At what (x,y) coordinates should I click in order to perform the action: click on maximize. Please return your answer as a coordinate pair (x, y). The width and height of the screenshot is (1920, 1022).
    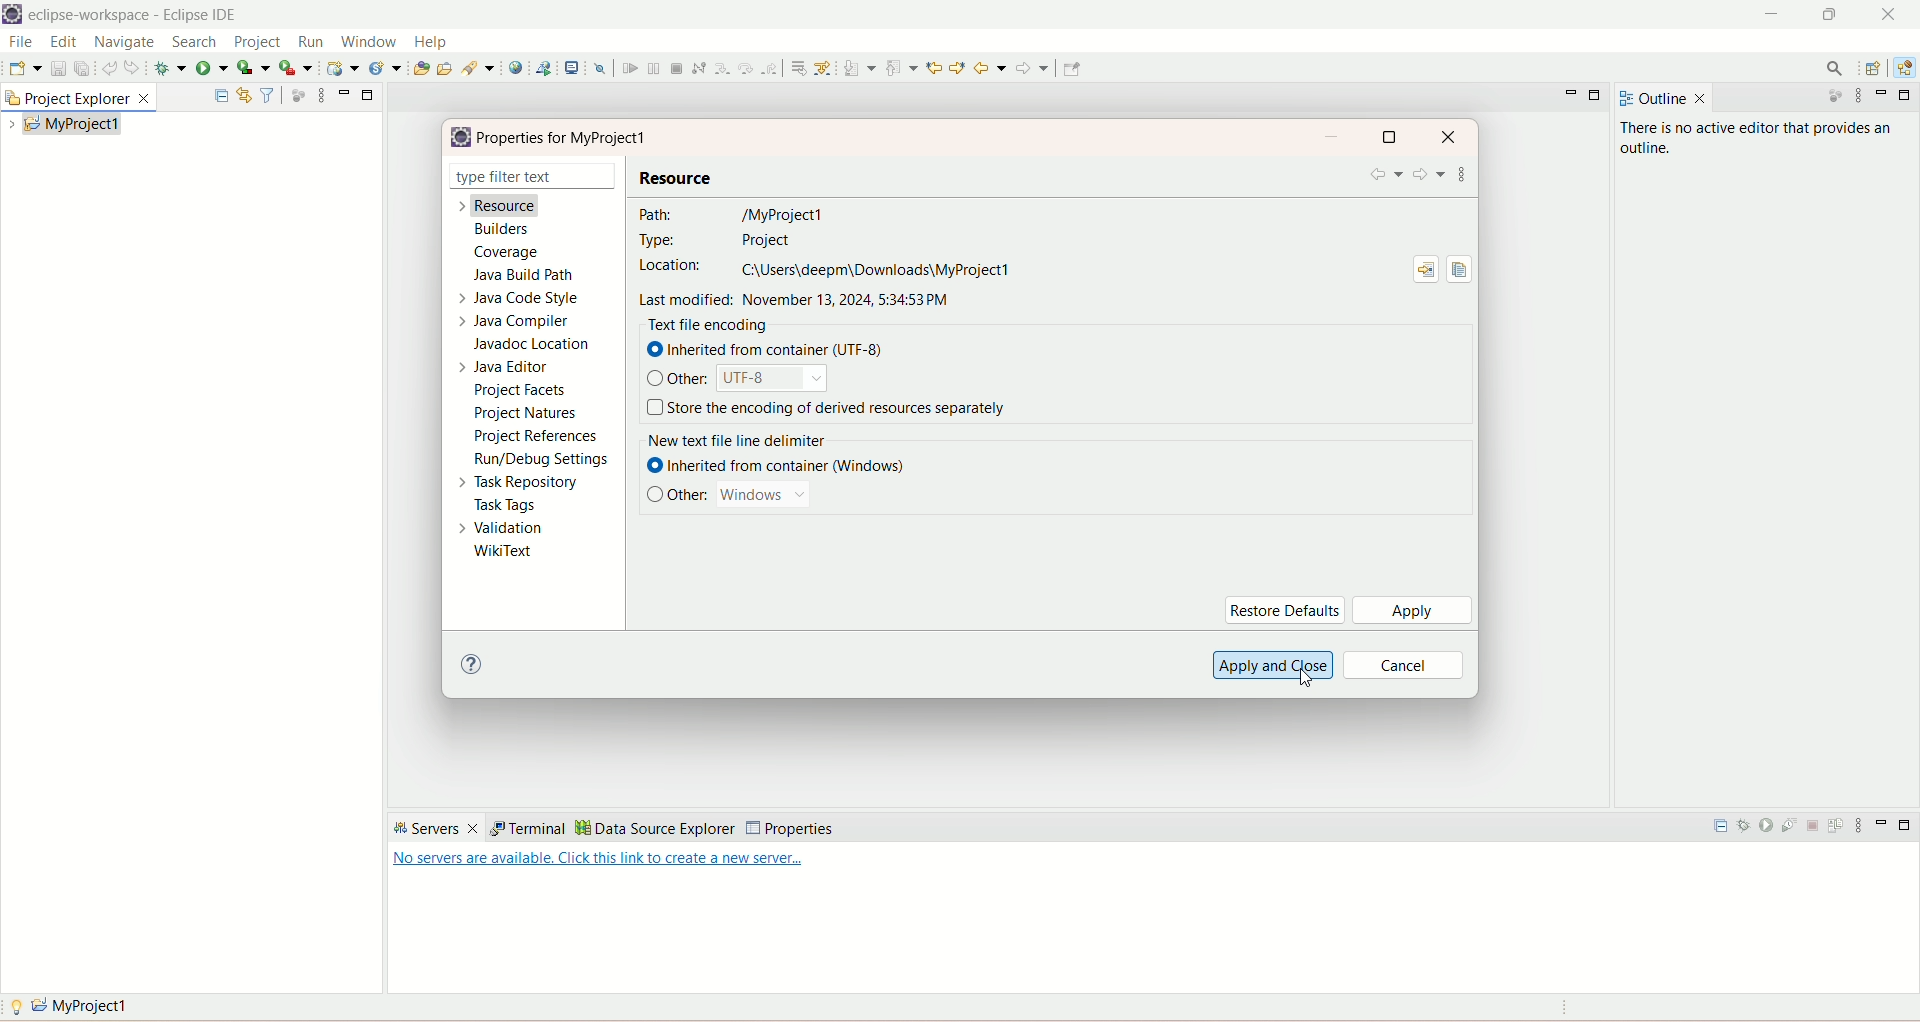
    Looking at the image, I should click on (1906, 828).